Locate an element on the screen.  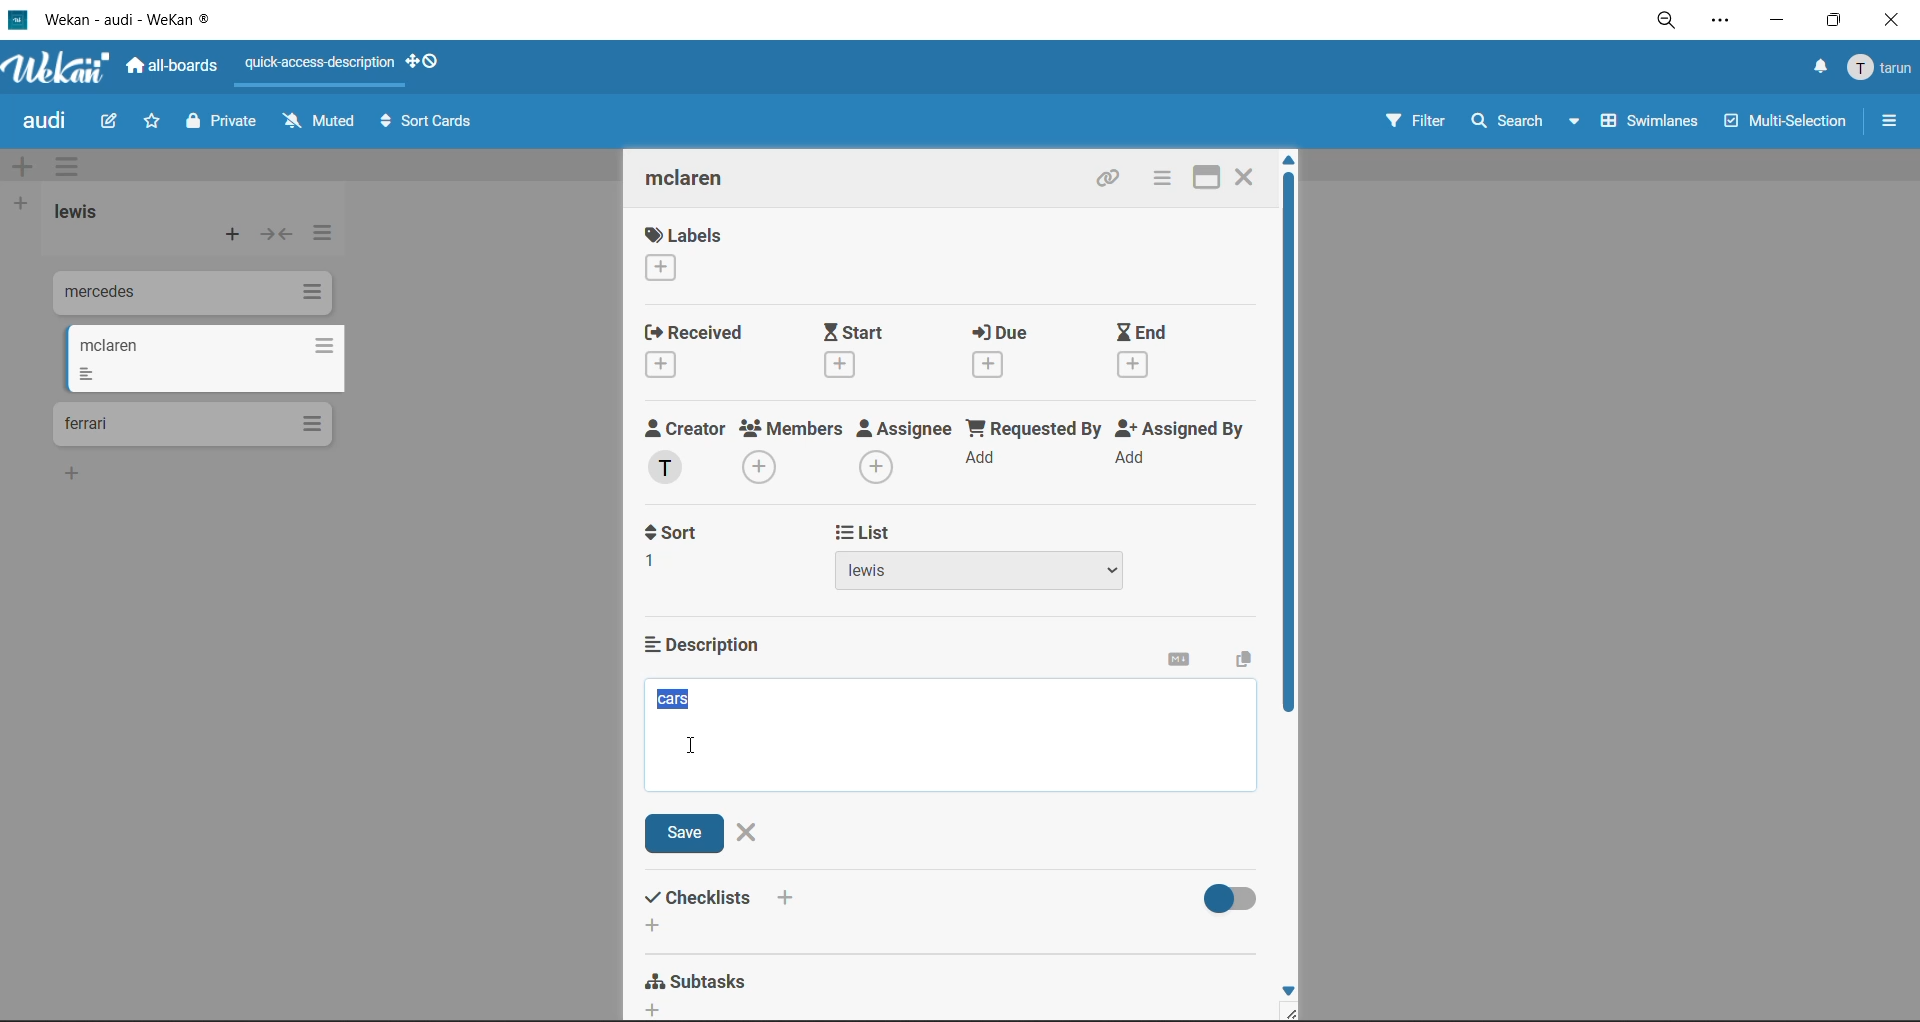
card title is located at coordinates (702, 181).